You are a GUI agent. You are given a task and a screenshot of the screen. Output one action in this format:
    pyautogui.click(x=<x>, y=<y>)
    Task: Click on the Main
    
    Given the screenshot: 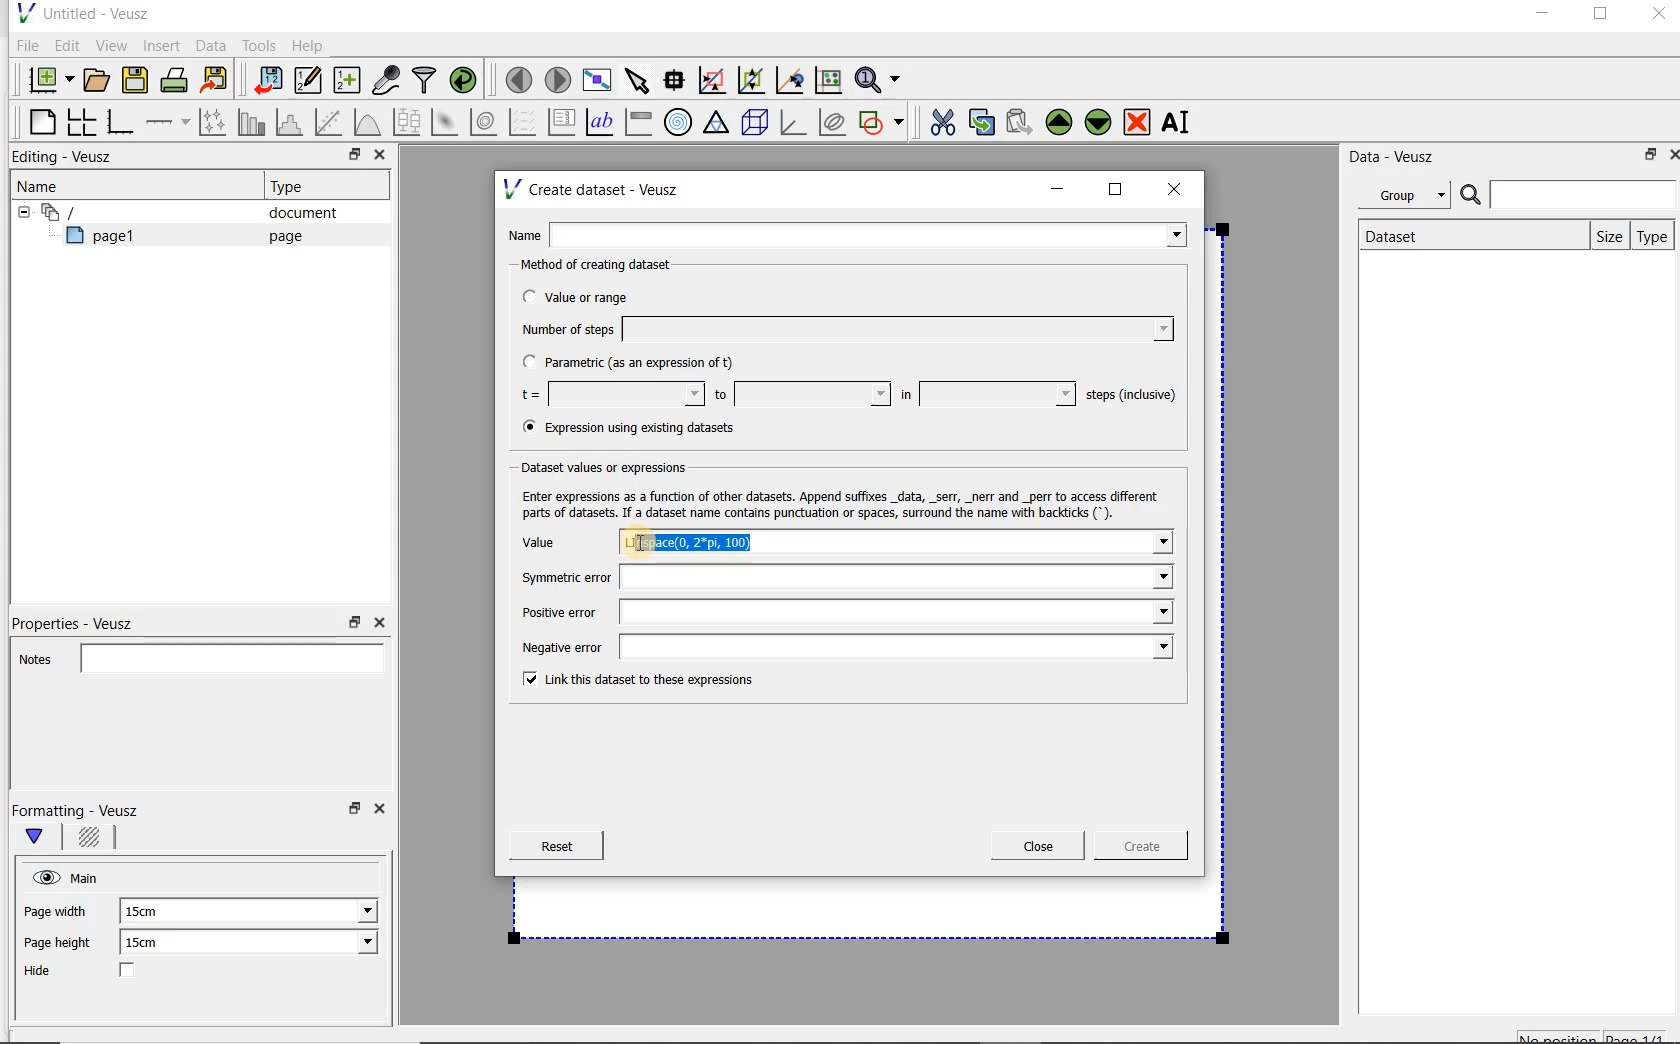 What is the action you would take?
    pyautogui.click(x=88, y=876)
    